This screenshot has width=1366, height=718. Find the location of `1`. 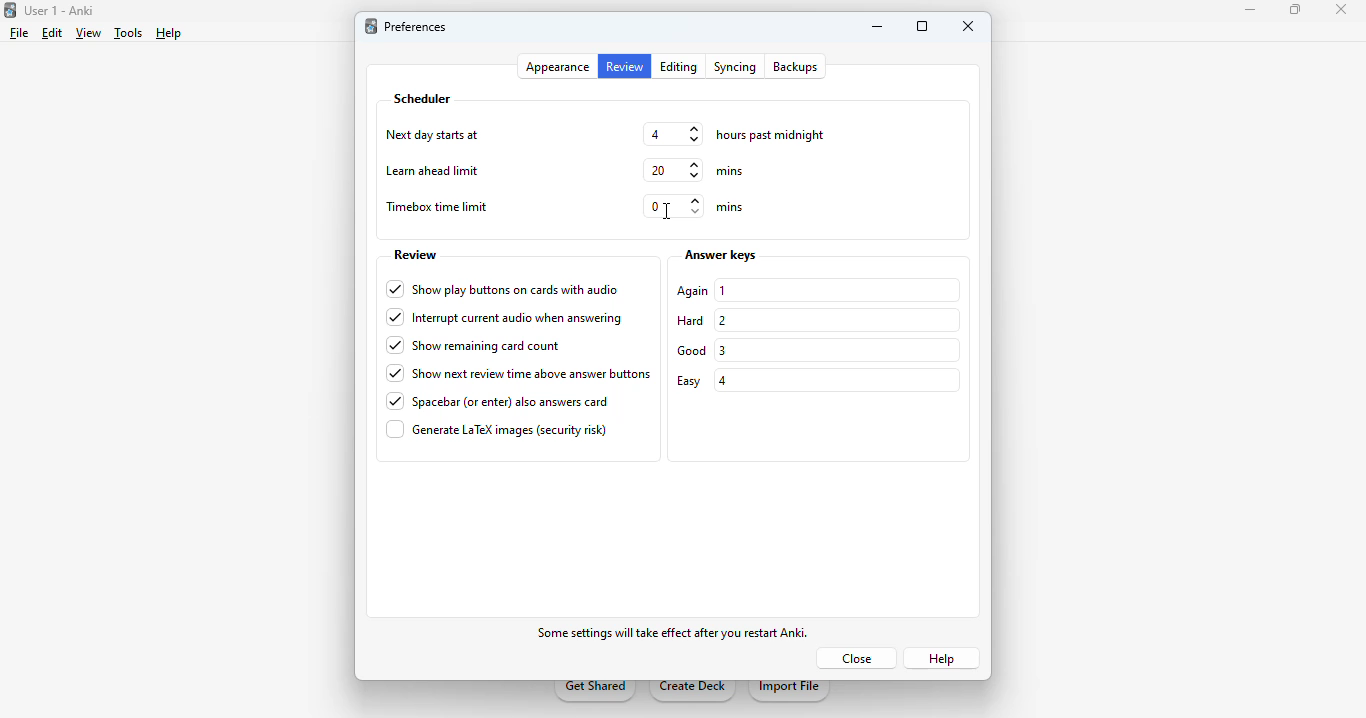

1 is located at coordinates (722, 291).